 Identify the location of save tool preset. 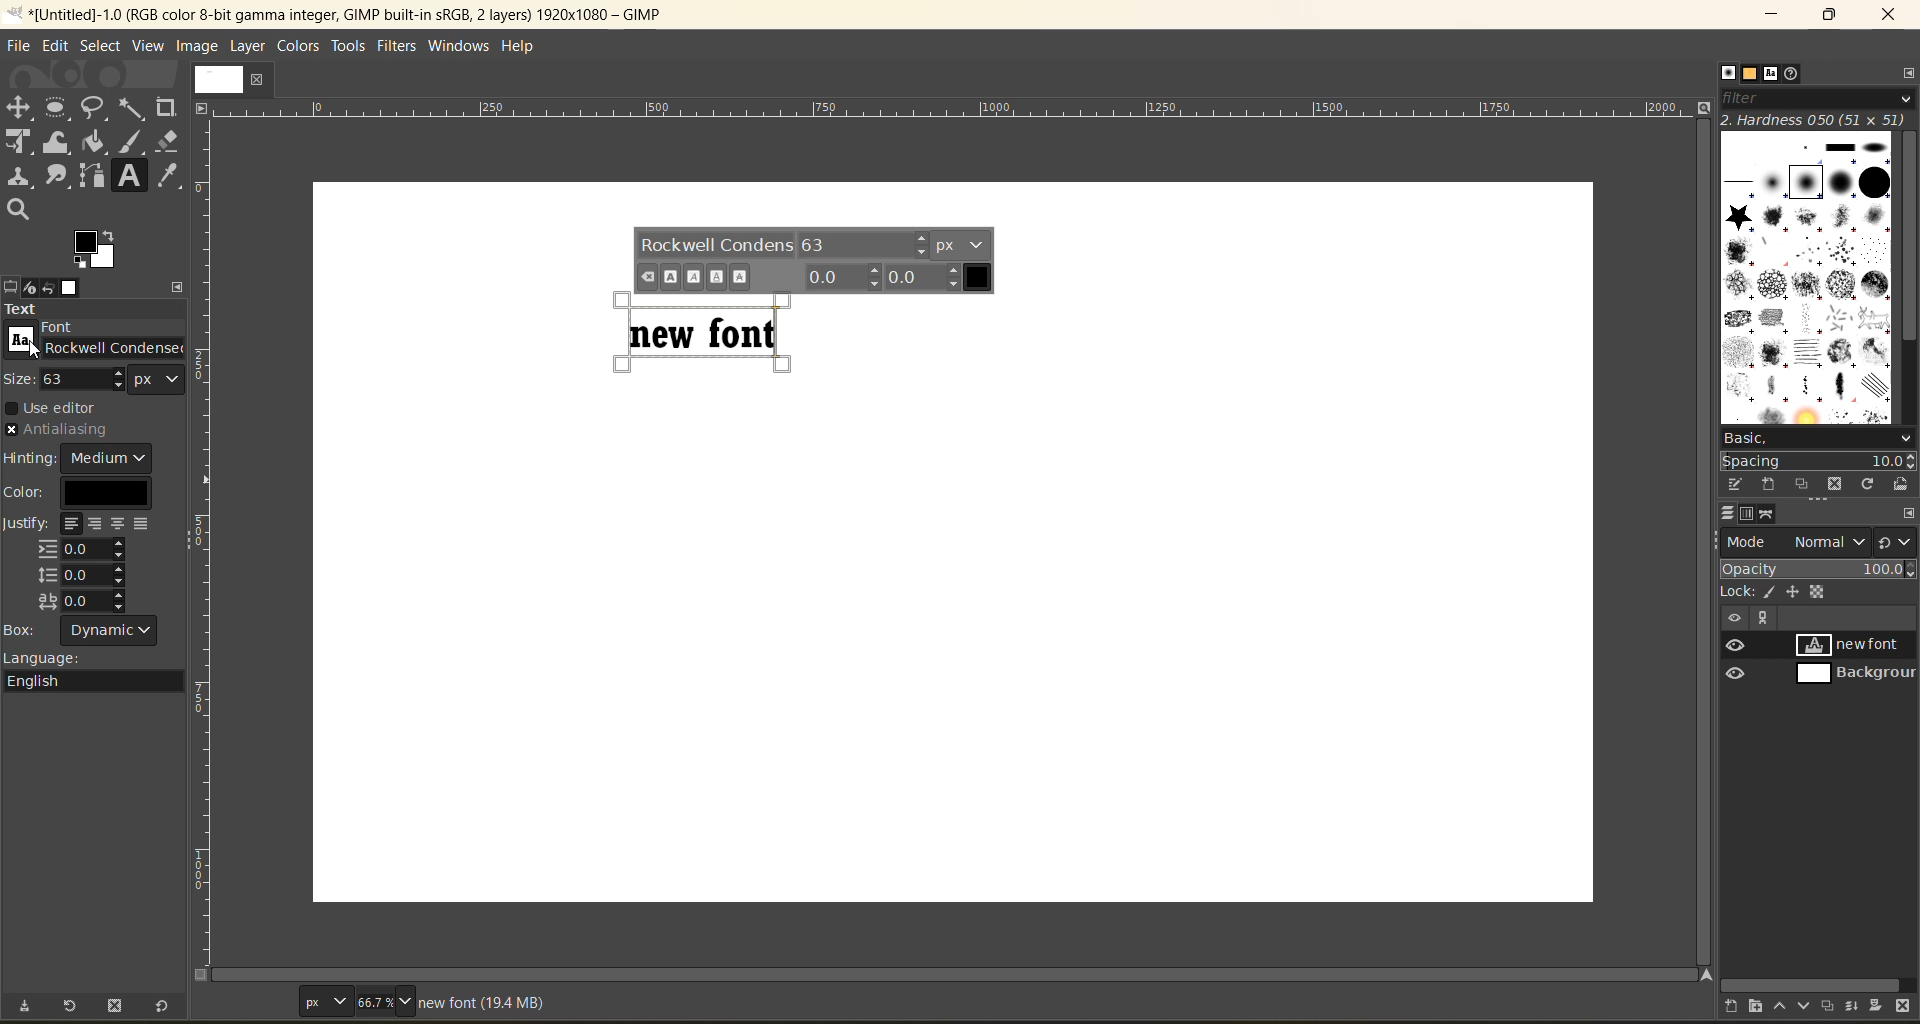
(28, 1008).